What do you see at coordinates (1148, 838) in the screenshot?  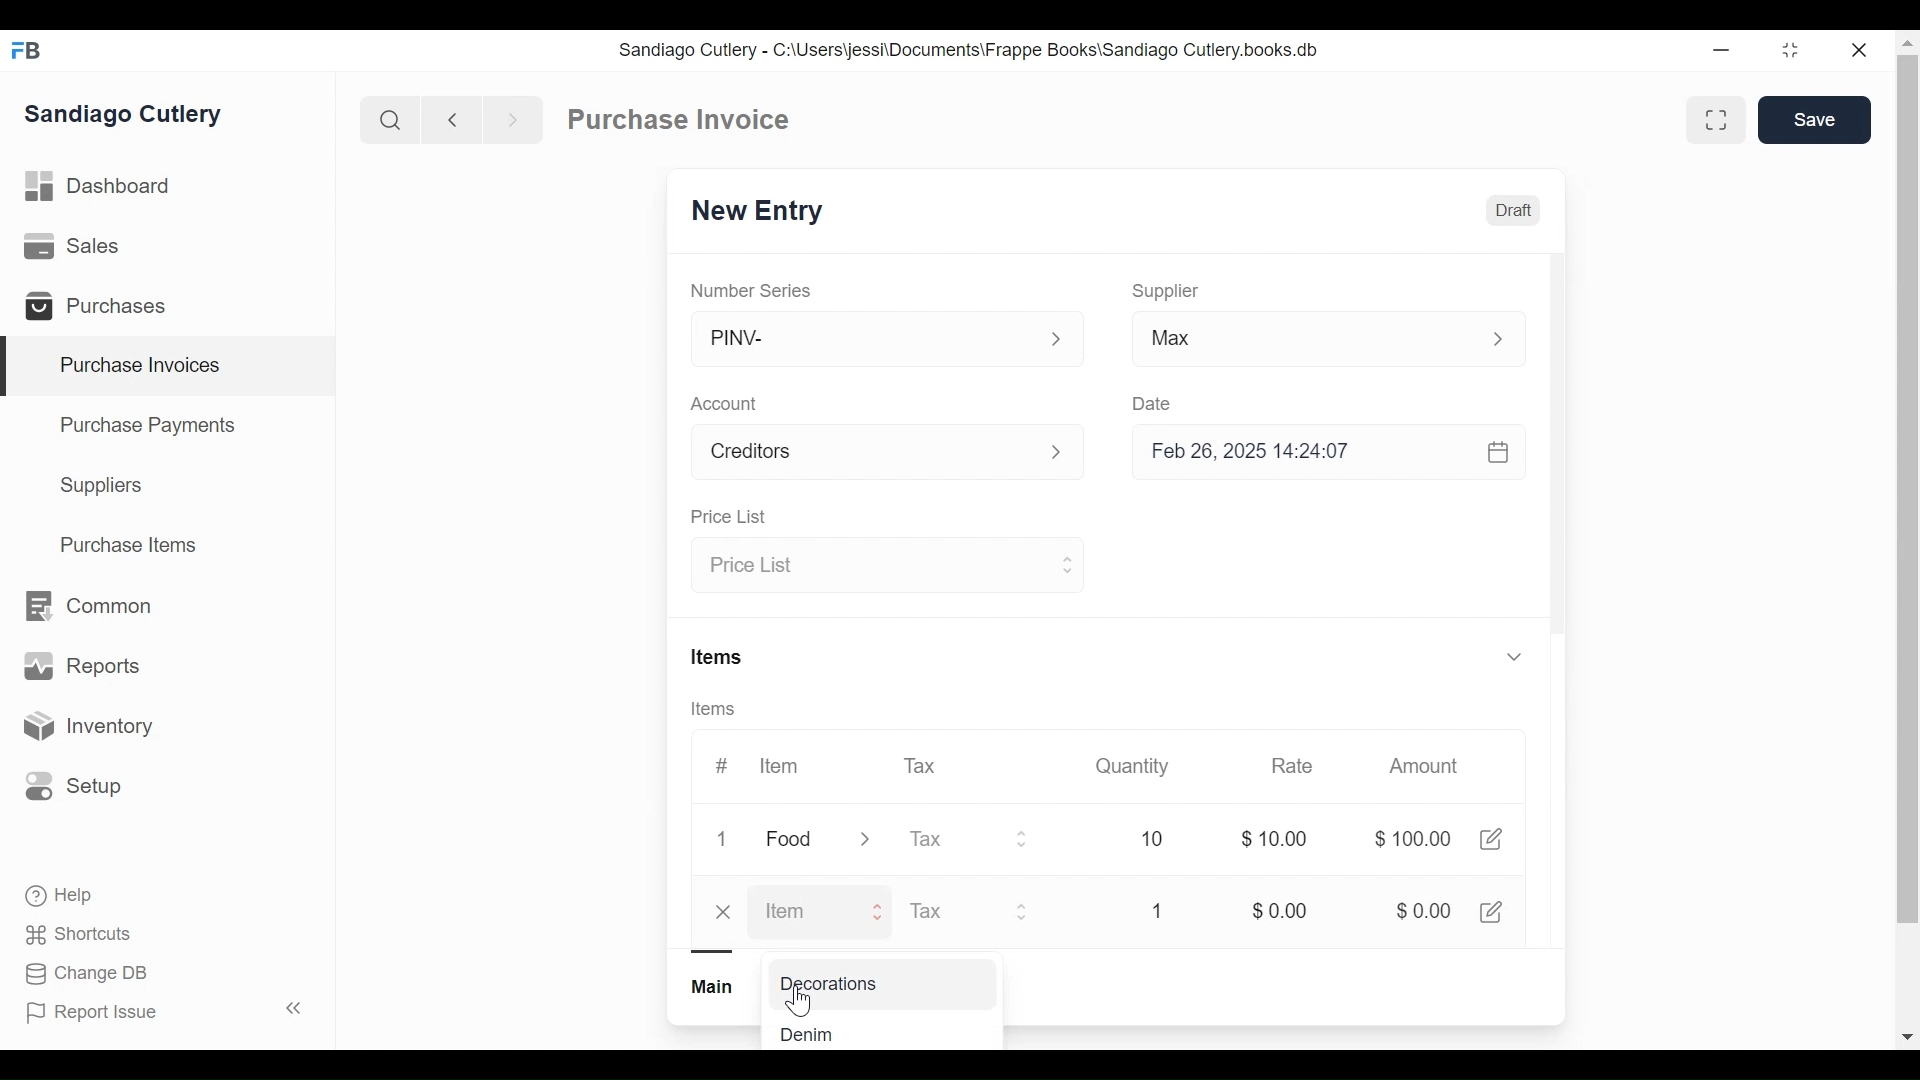 I see `10` at bounding box center [1148, 838].